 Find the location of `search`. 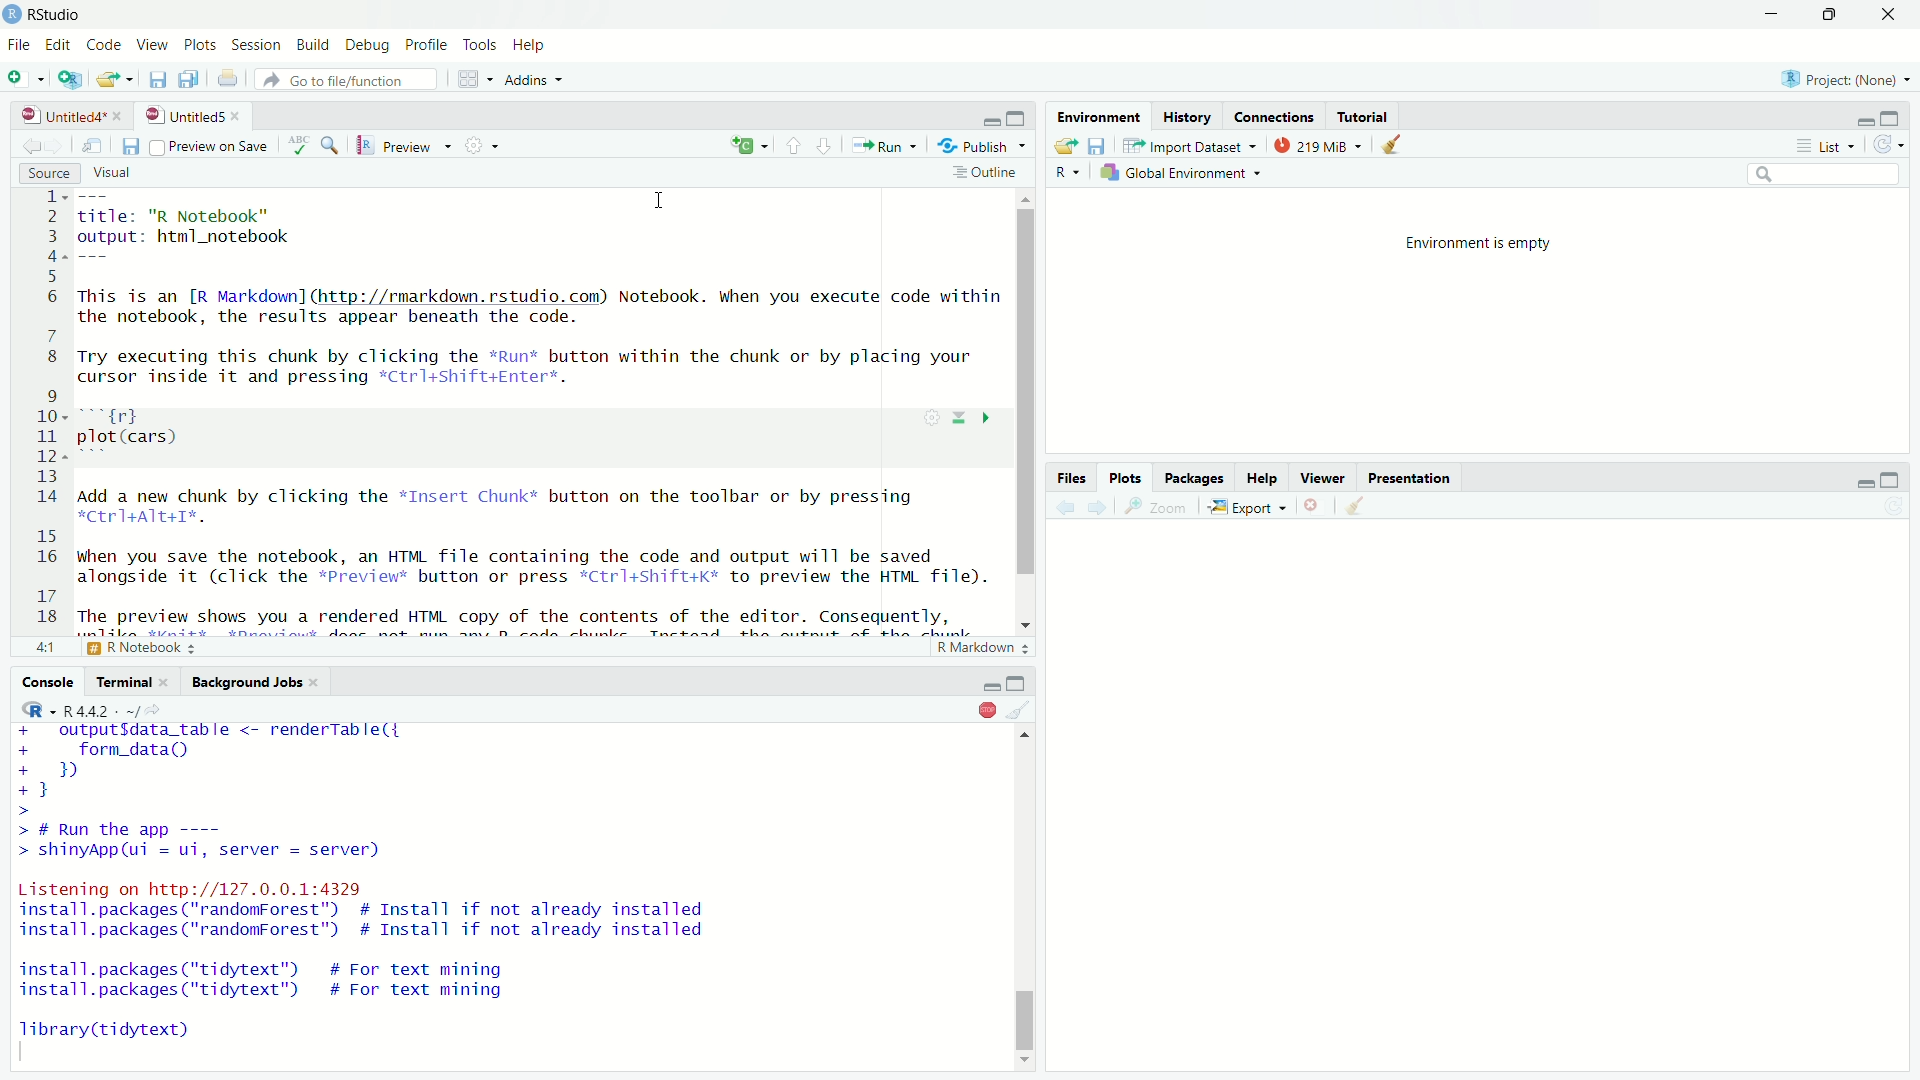

search is located at coordinates (1826, 174).